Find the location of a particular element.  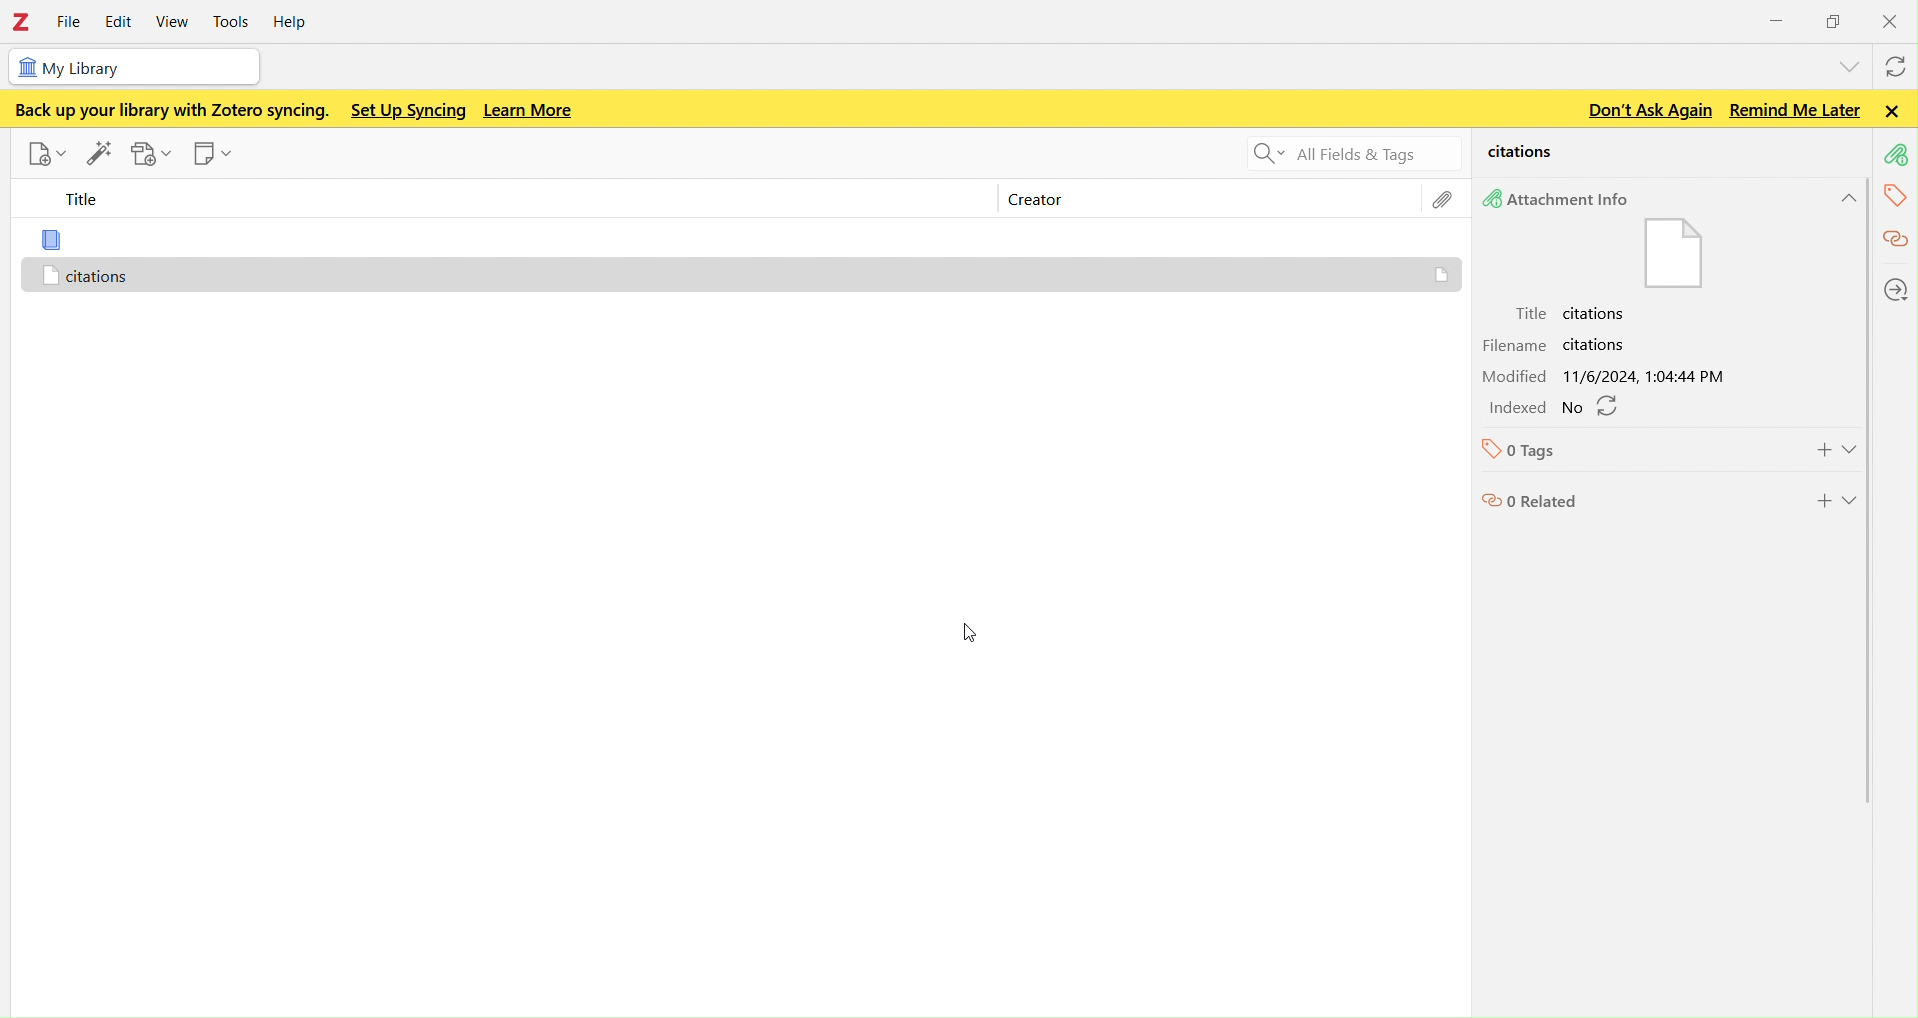

Attachment info is located at coordinates (1678, 253).